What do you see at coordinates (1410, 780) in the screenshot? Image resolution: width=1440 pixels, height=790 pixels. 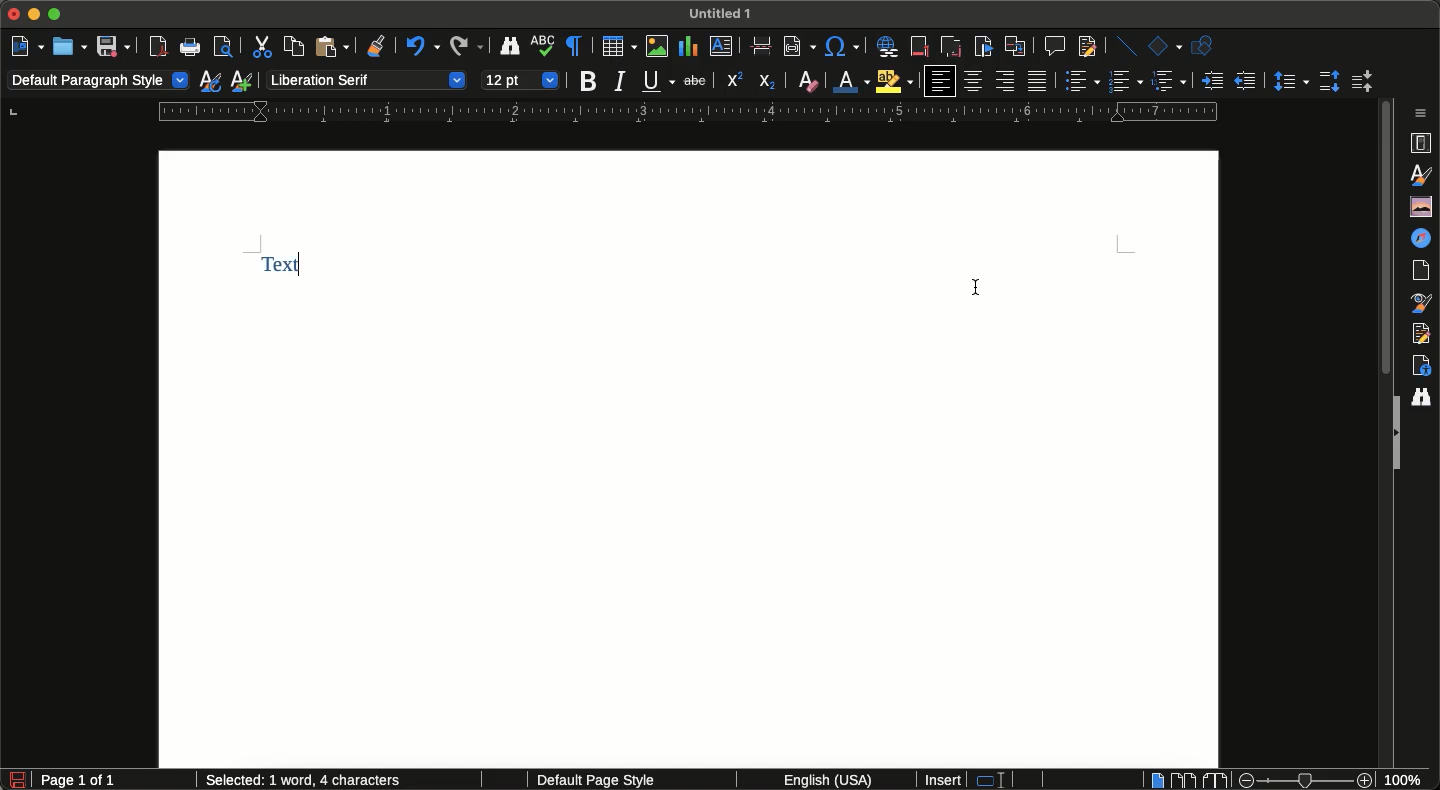 I see `Zoom percent` at bounding box center [1410, 780].